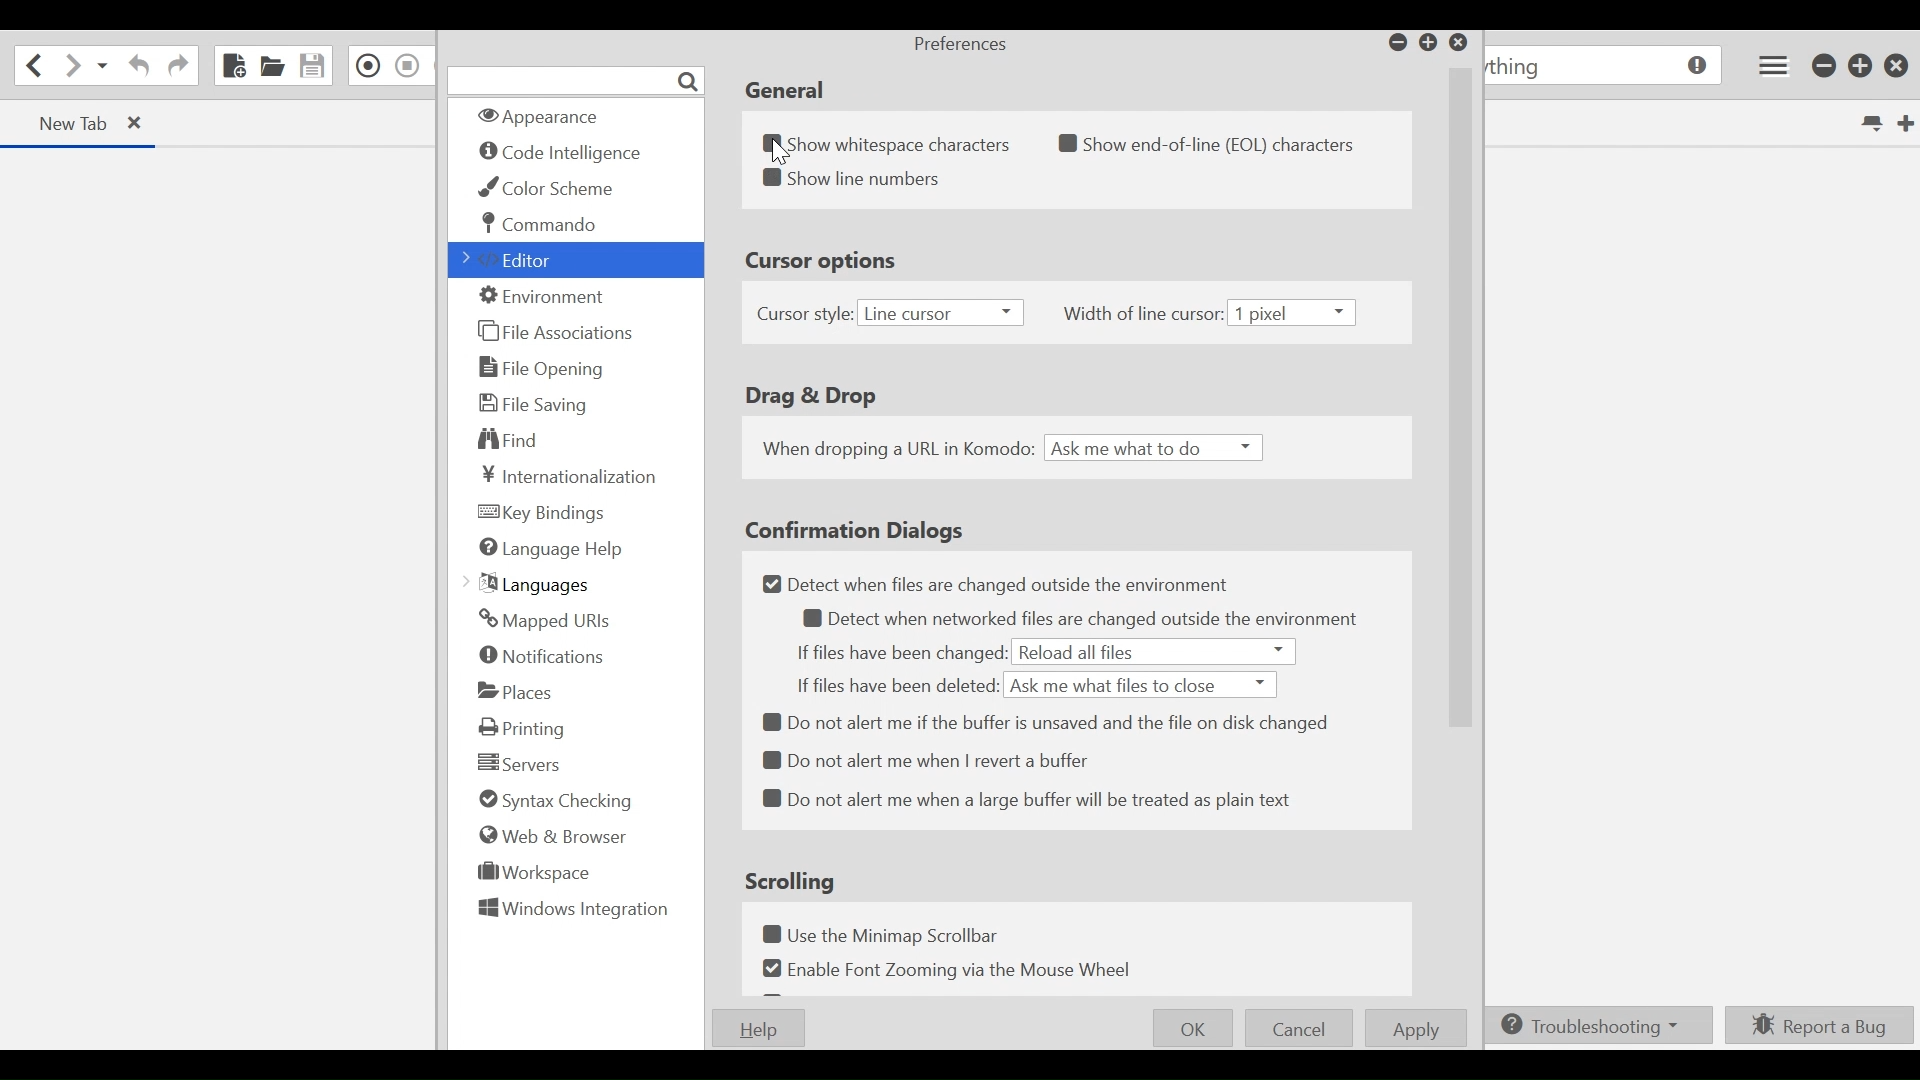 Image resolution: width=1920 pixels, height=1080 pixels. What do you see at coordinates (829, 258) in the screenshot?
I see `Cursor options` at bounding box center [829, 258].